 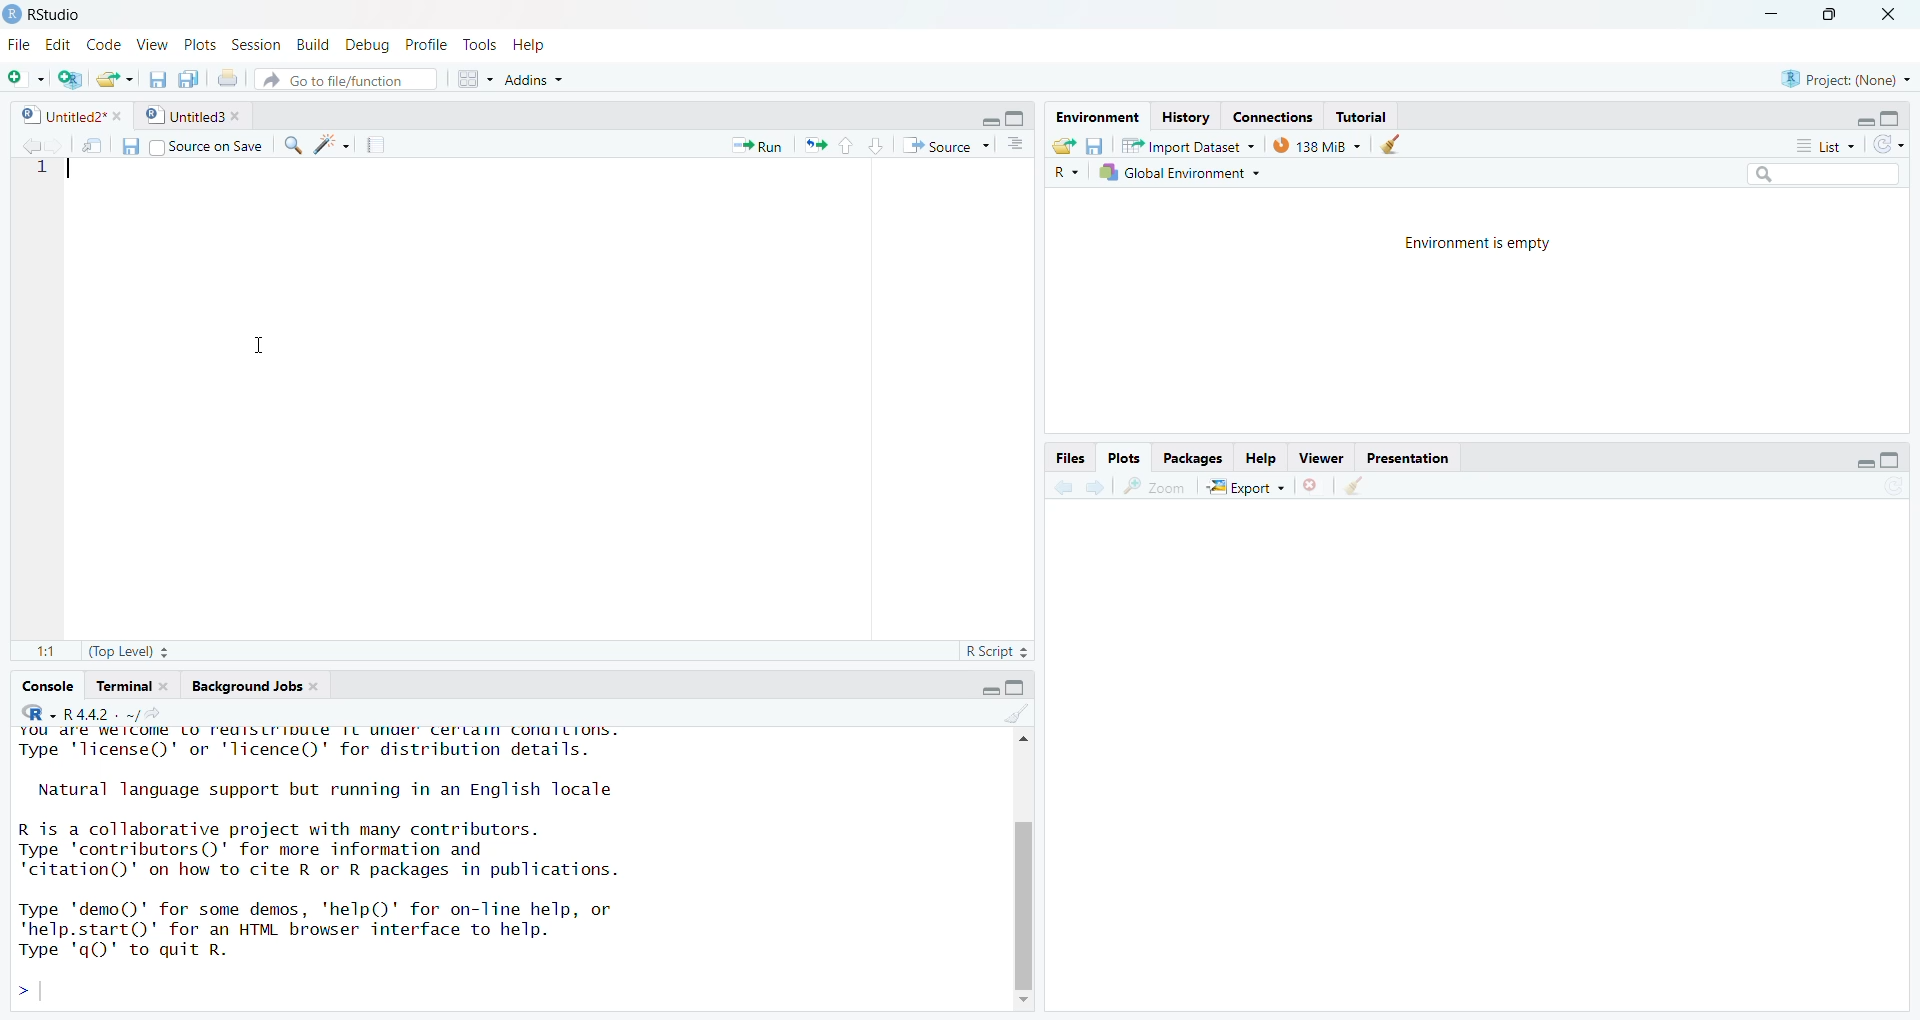 What do you see at coordinates (346, 79) in the screenshot?
I see `Go to file/function` at bounding box center [346, 79].